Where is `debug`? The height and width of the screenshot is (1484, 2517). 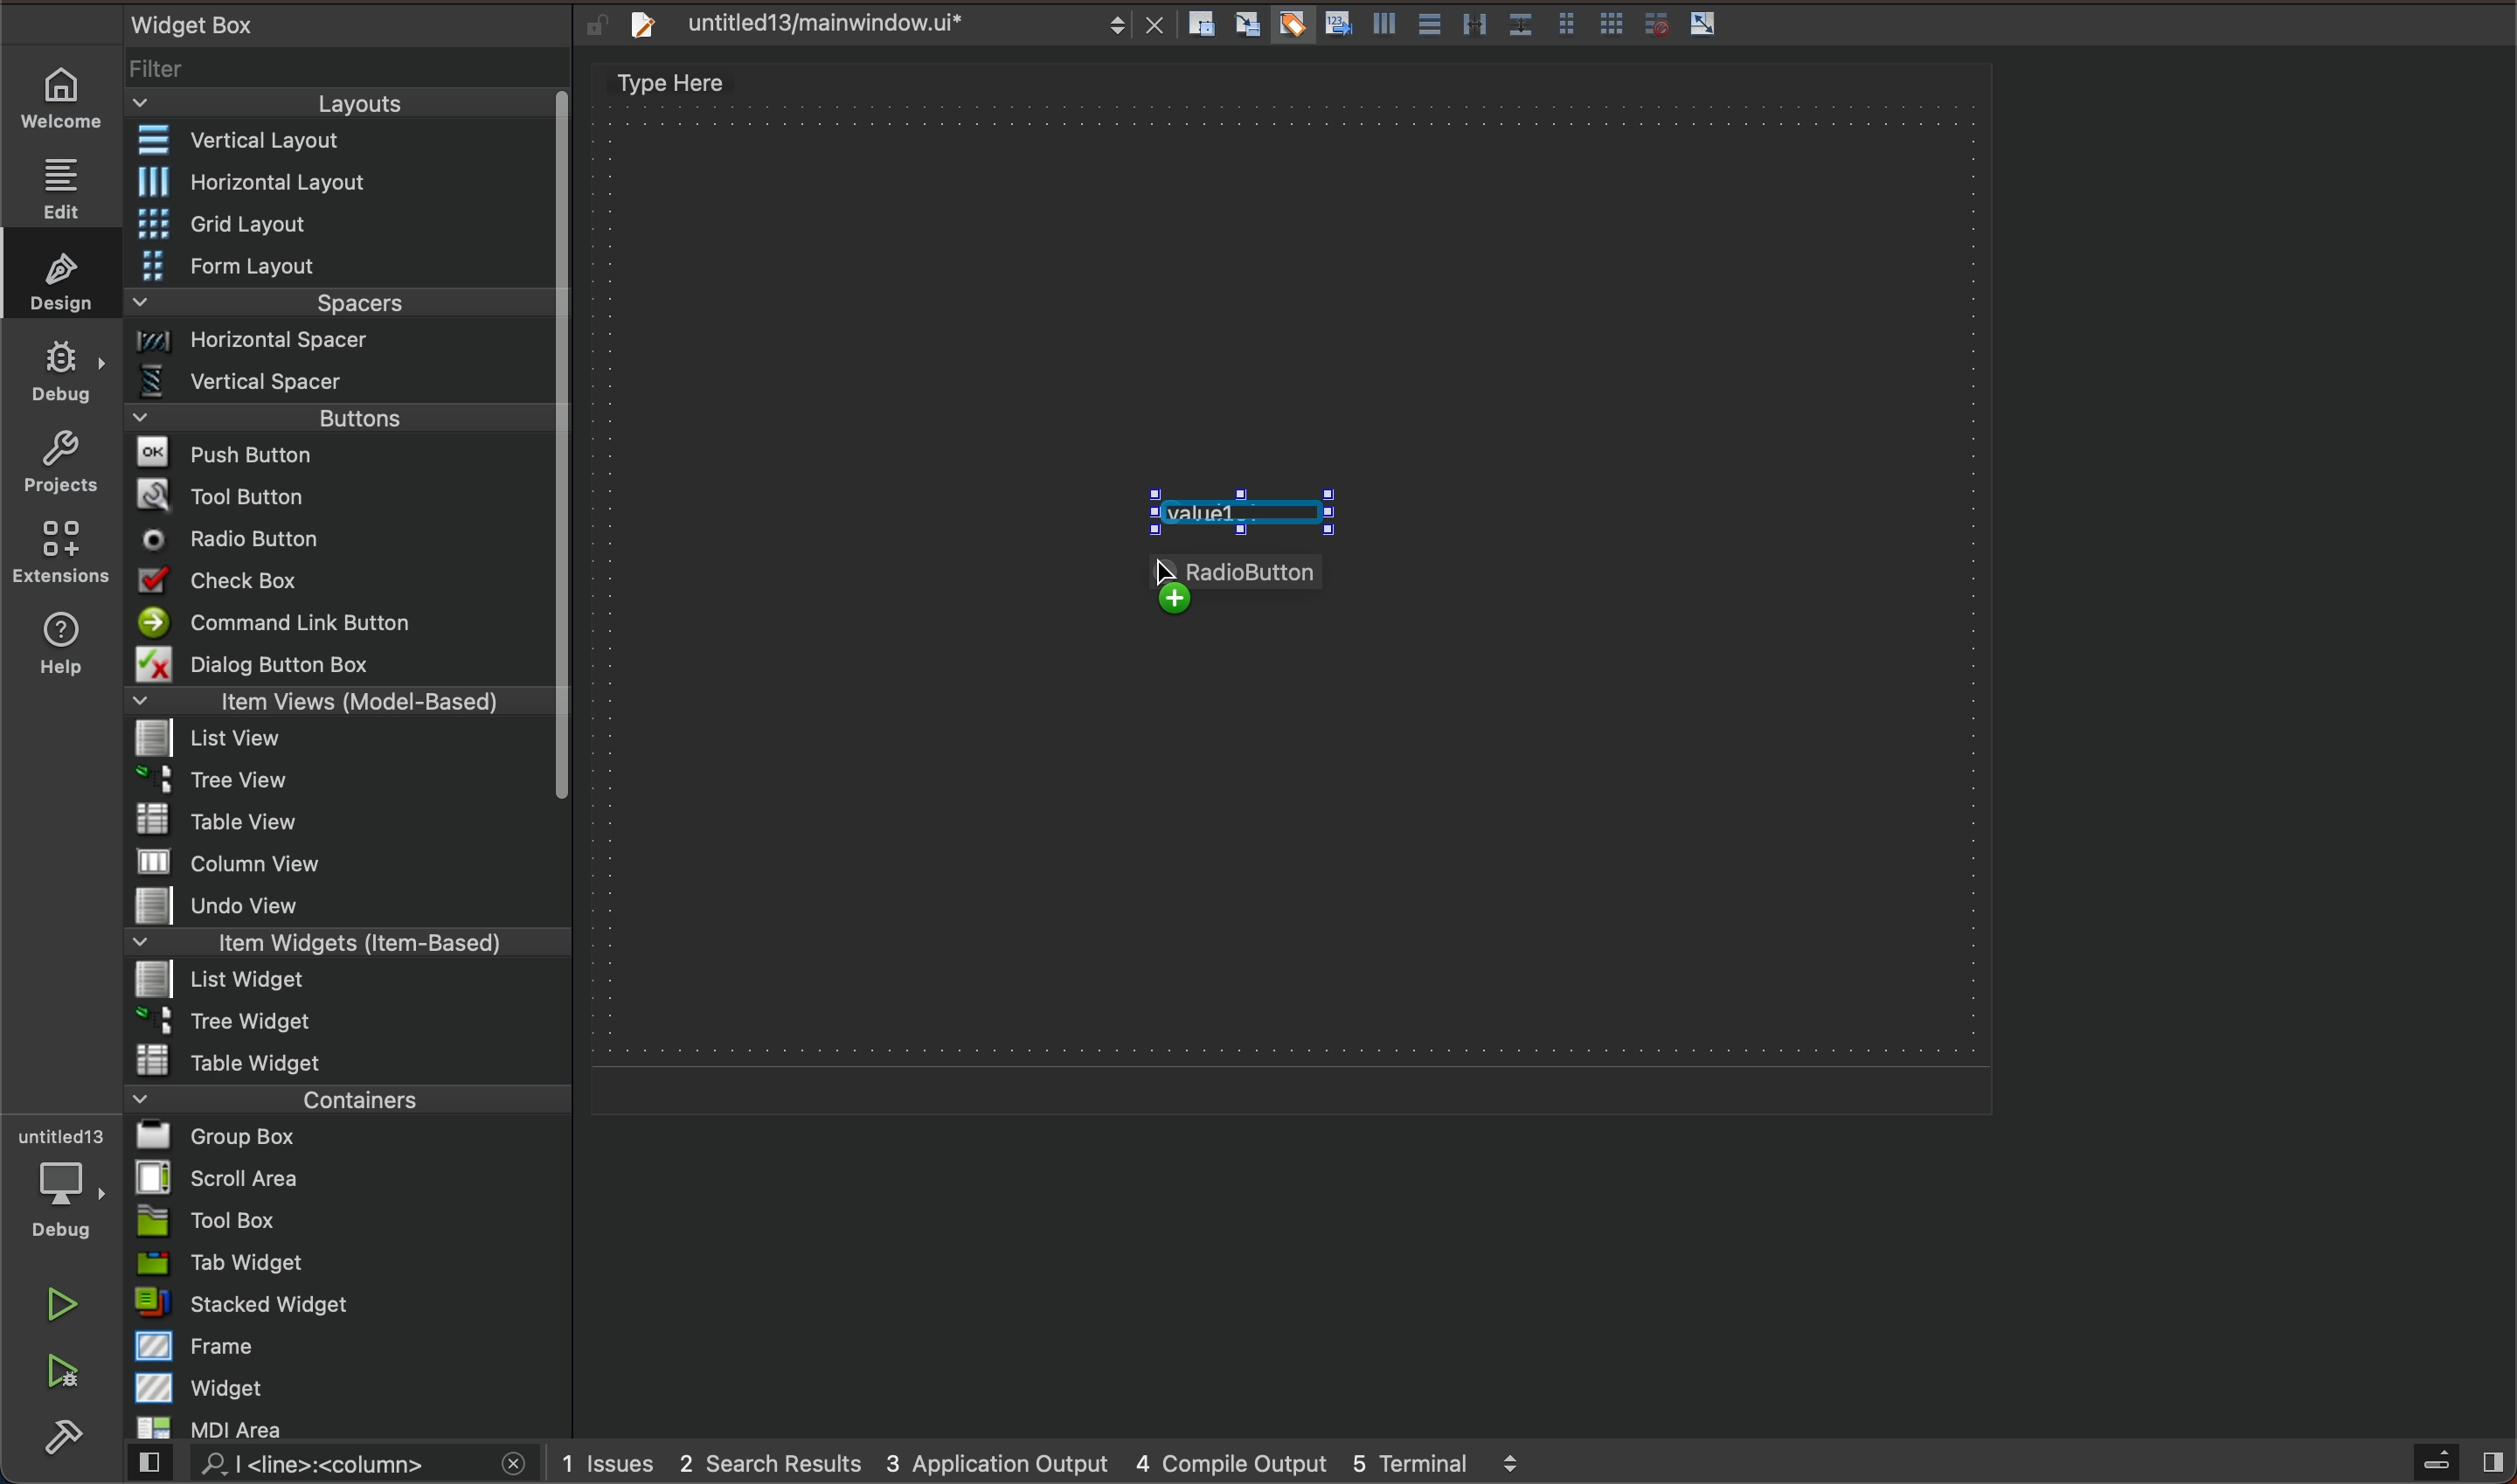 debug is located at coordinates (63, 369).